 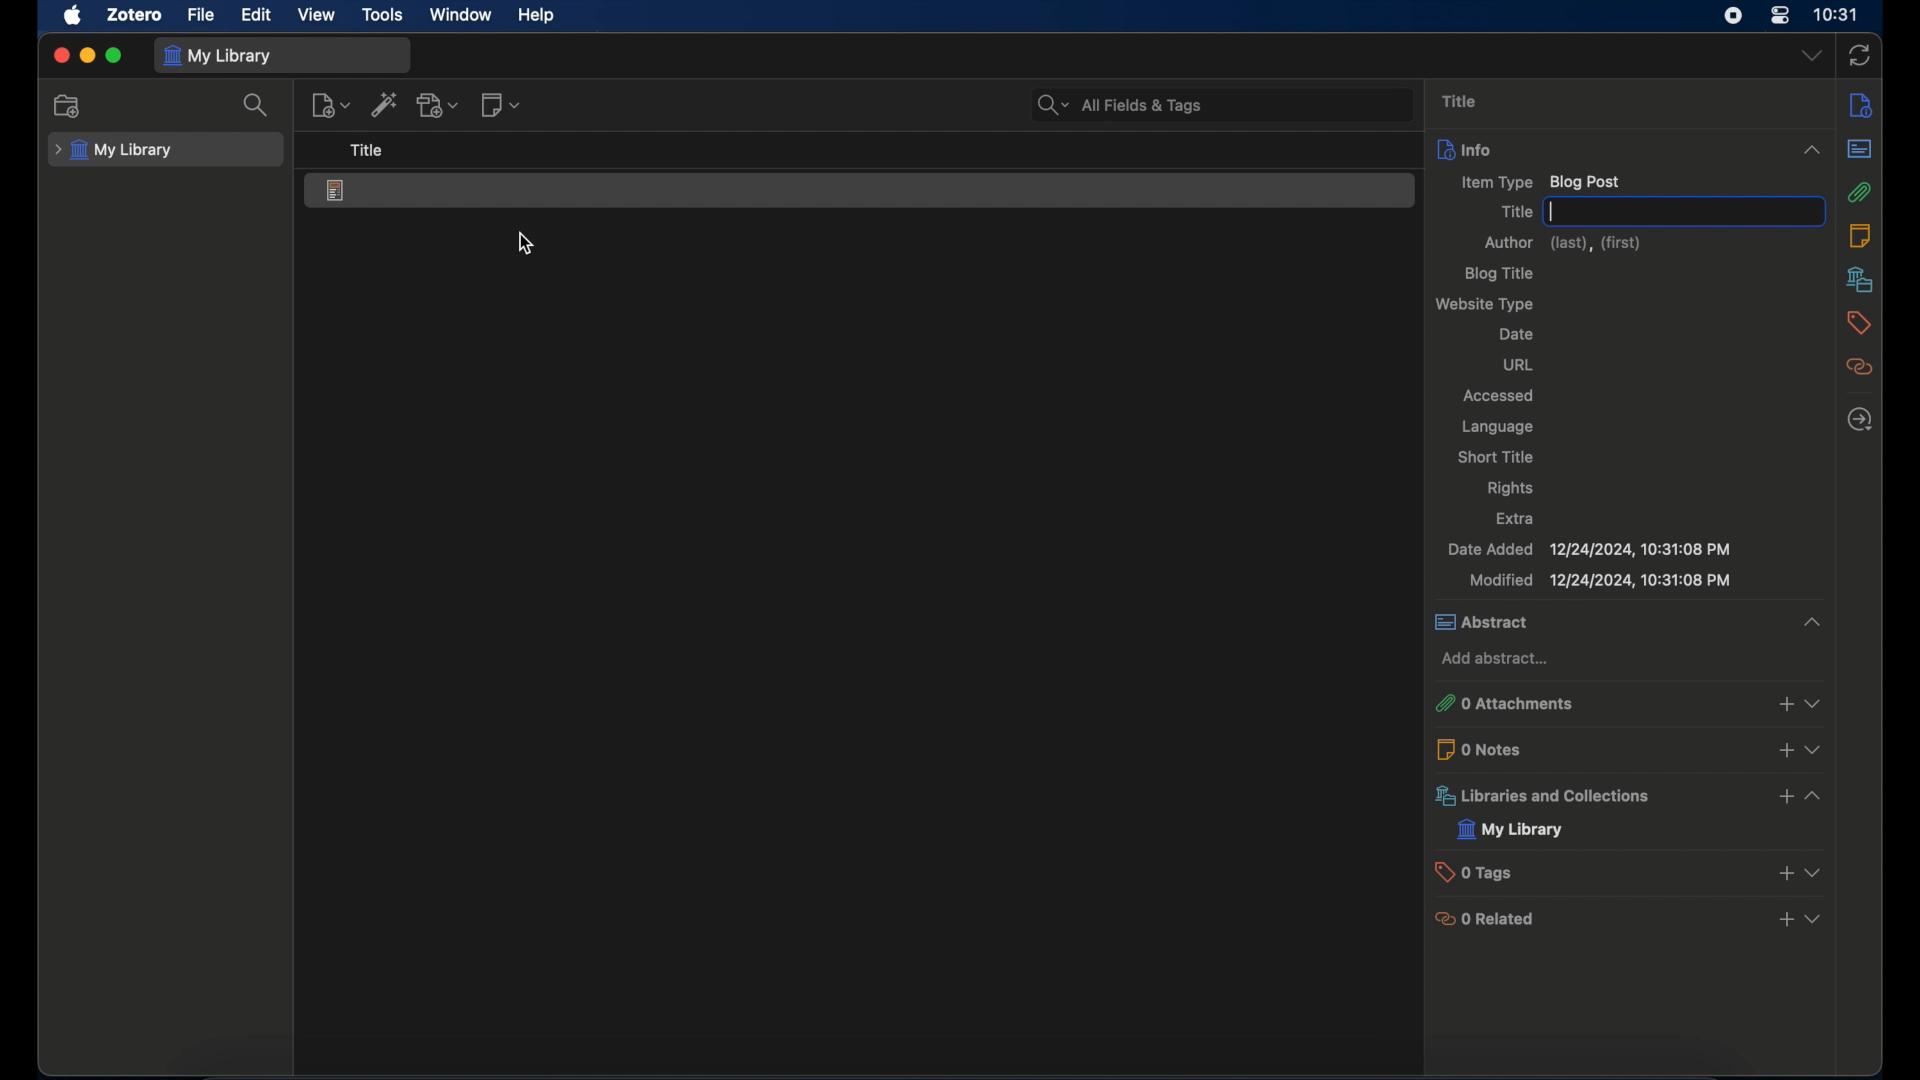 What do you see at coordinates (67, 106) in the screenshot?
I see `new collection` at bounding box center [67, 106].